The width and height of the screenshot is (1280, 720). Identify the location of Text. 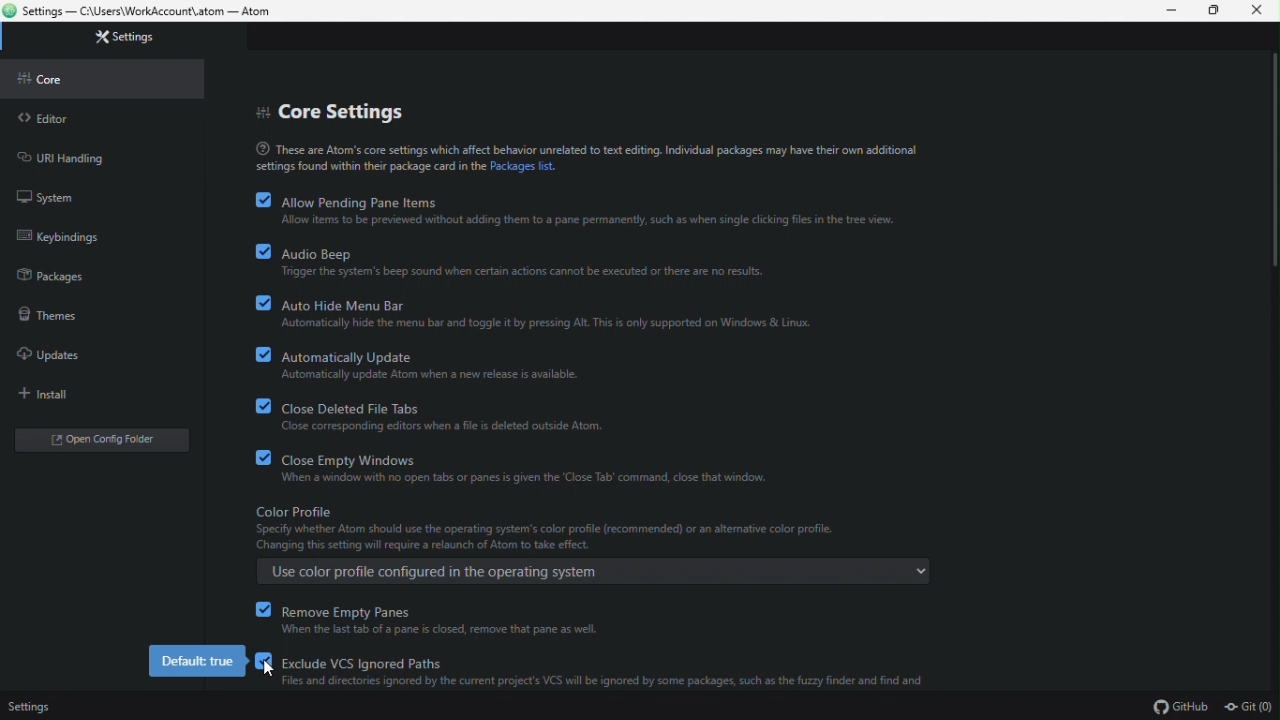
(588, 157).